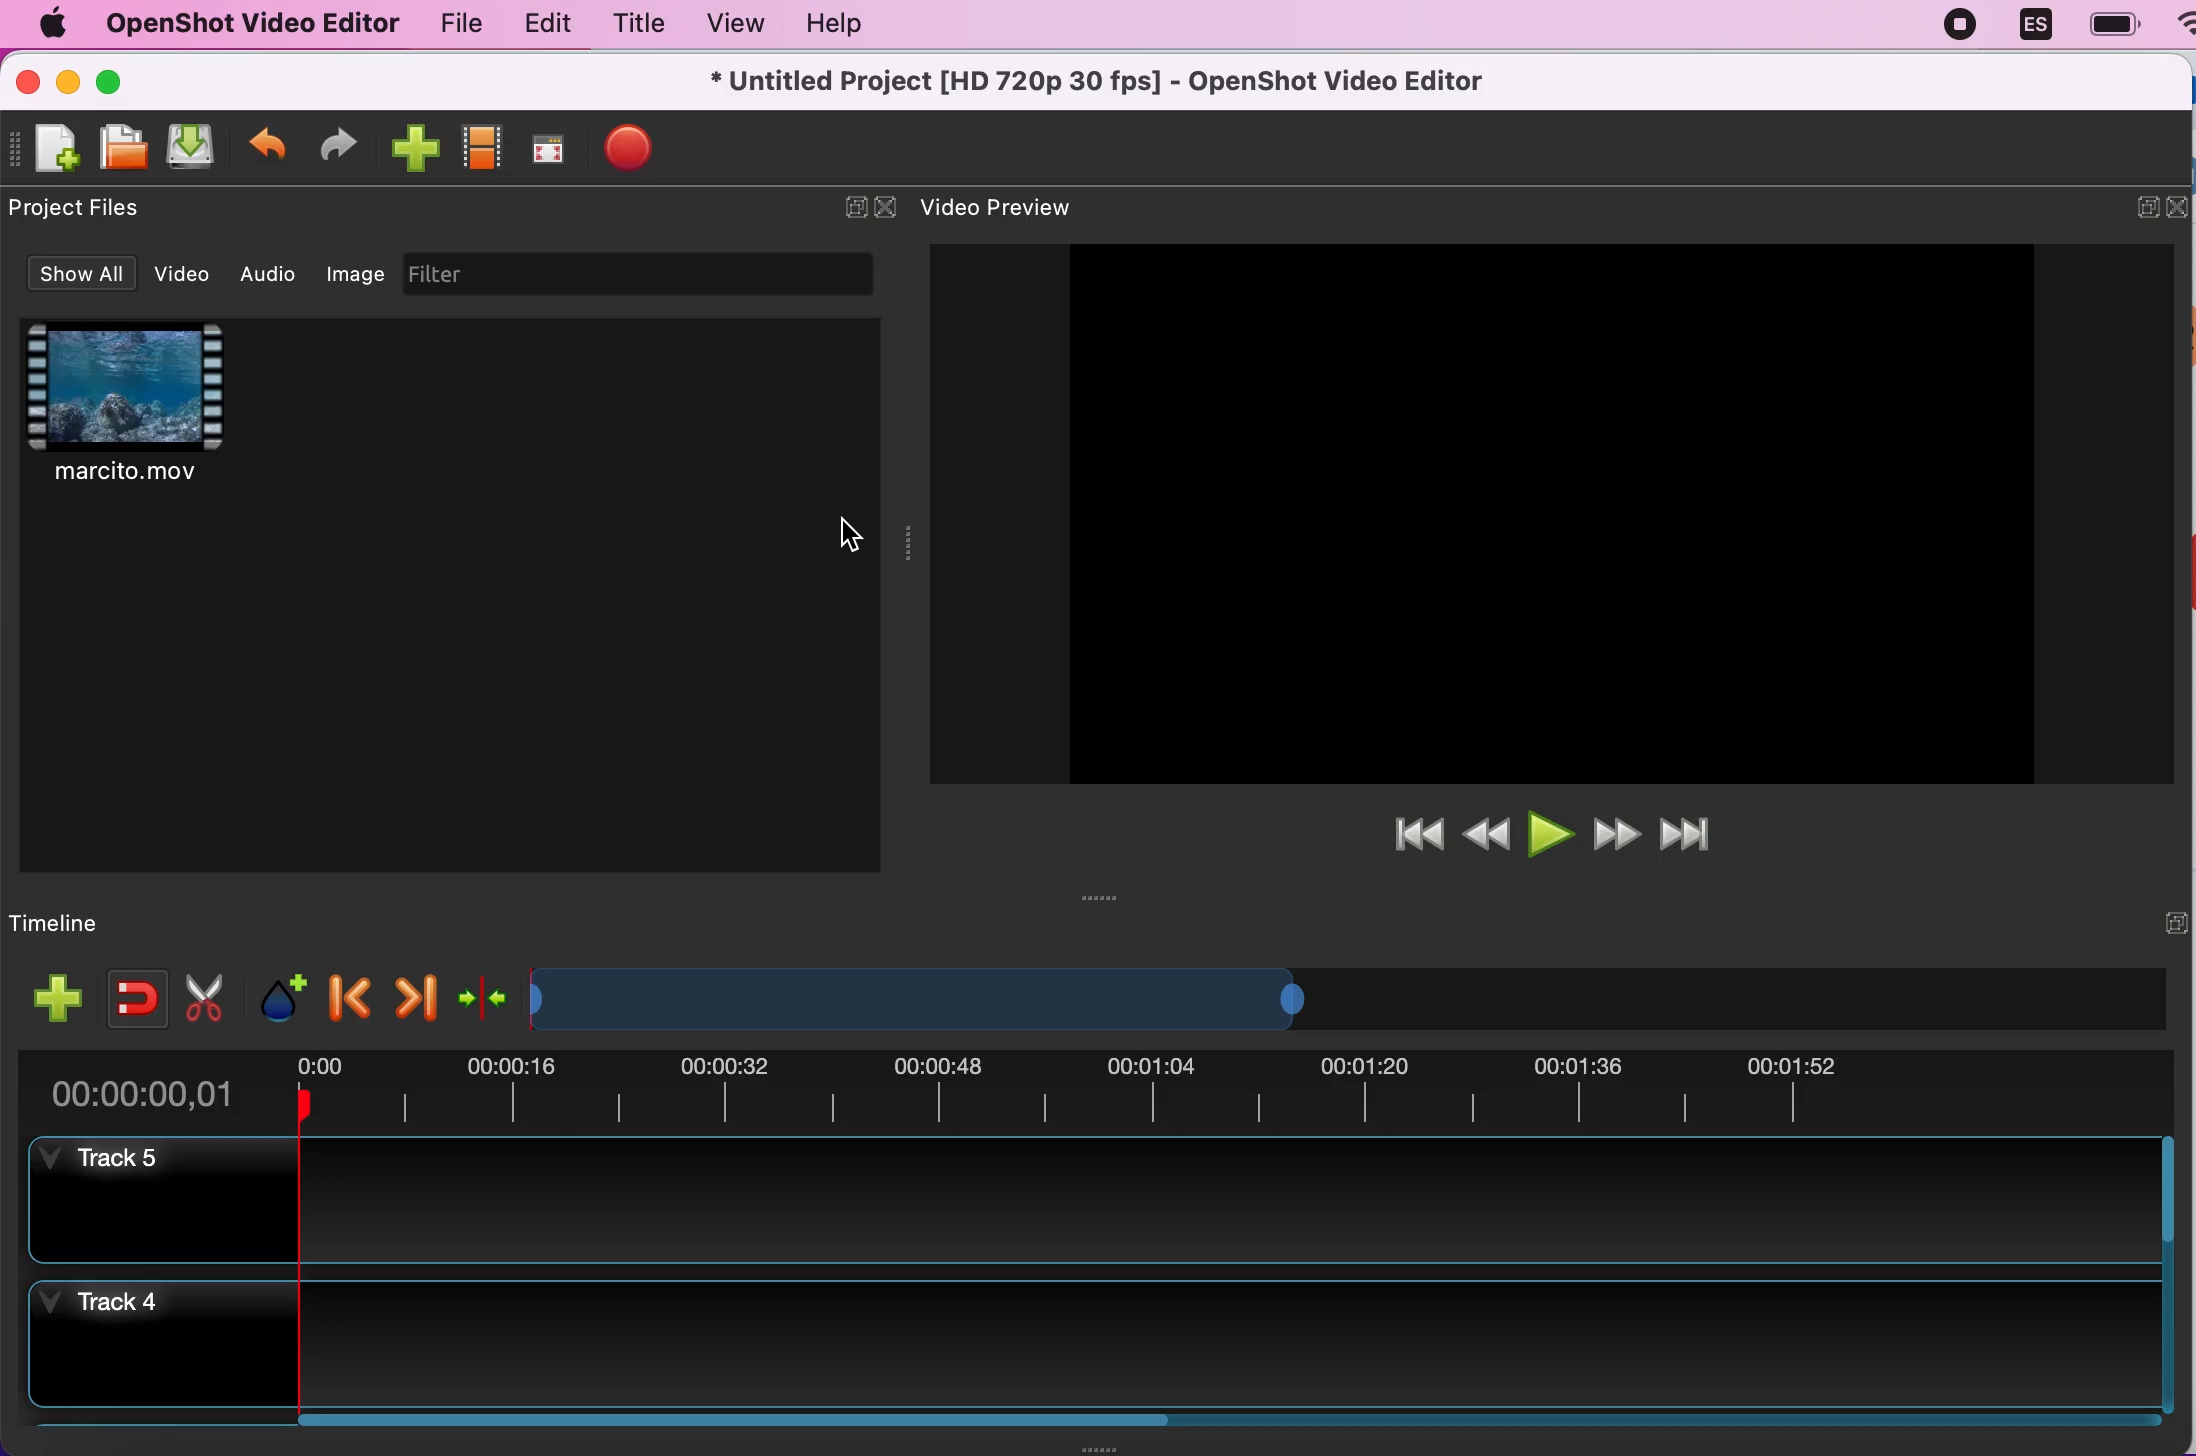 This screenshot has height=1456, width=2196. I want to click on undo, so click(269, 150).